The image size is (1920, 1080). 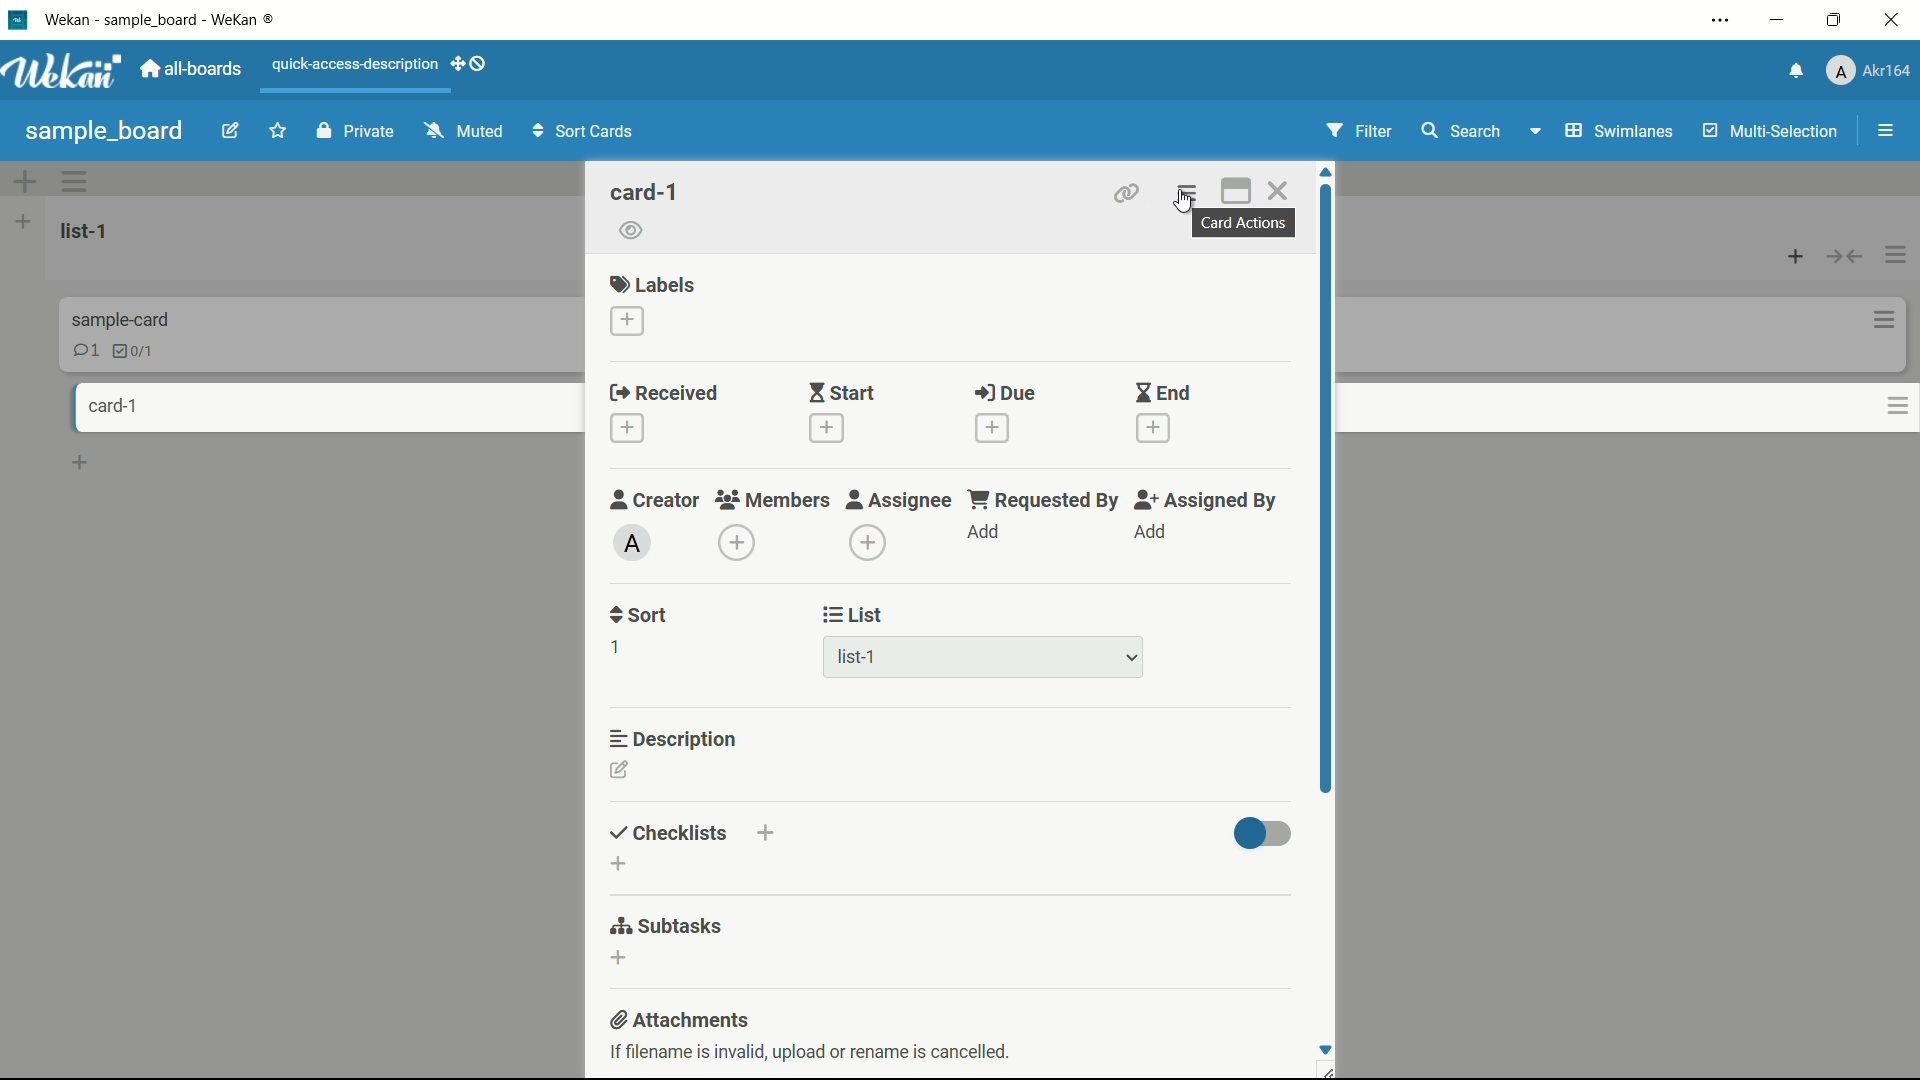 What do you see at coordinates (25, 222) in the screenshot?
I see `add list` at bounding box center [25, 222].